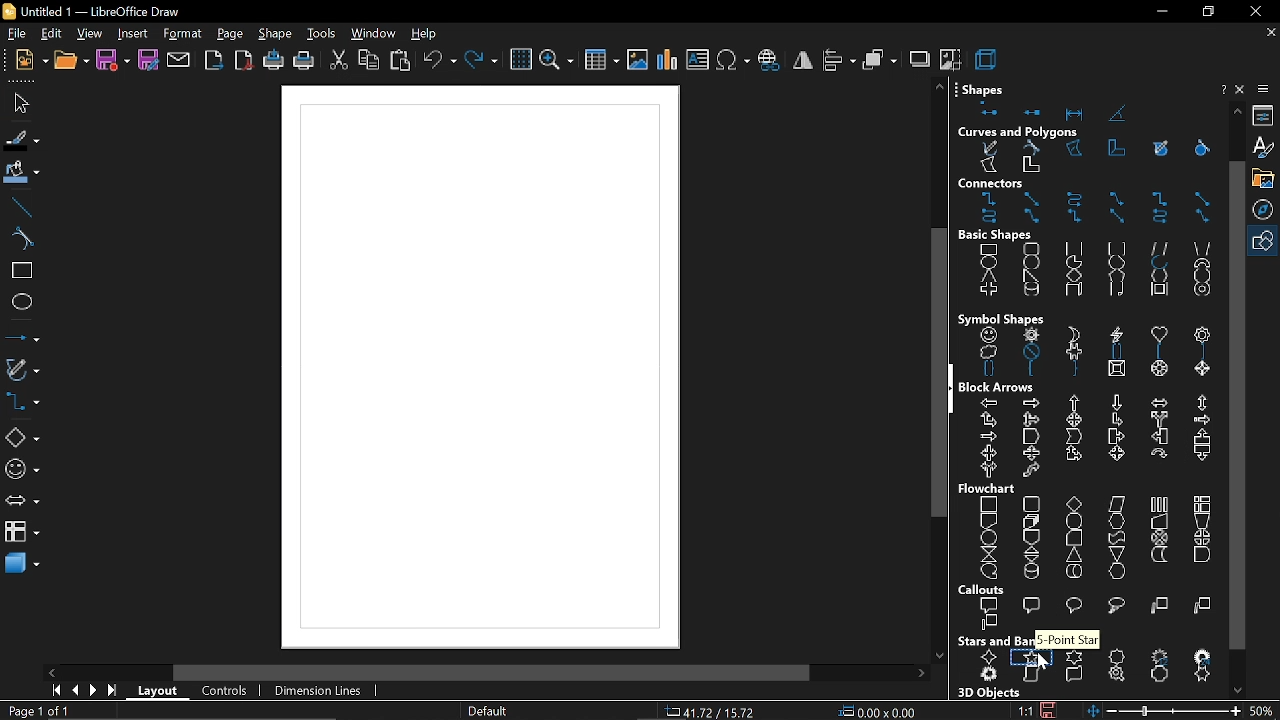 The width and height of the screenshot is (1280, 720). I want to click on Canvas, so click(479, 368).